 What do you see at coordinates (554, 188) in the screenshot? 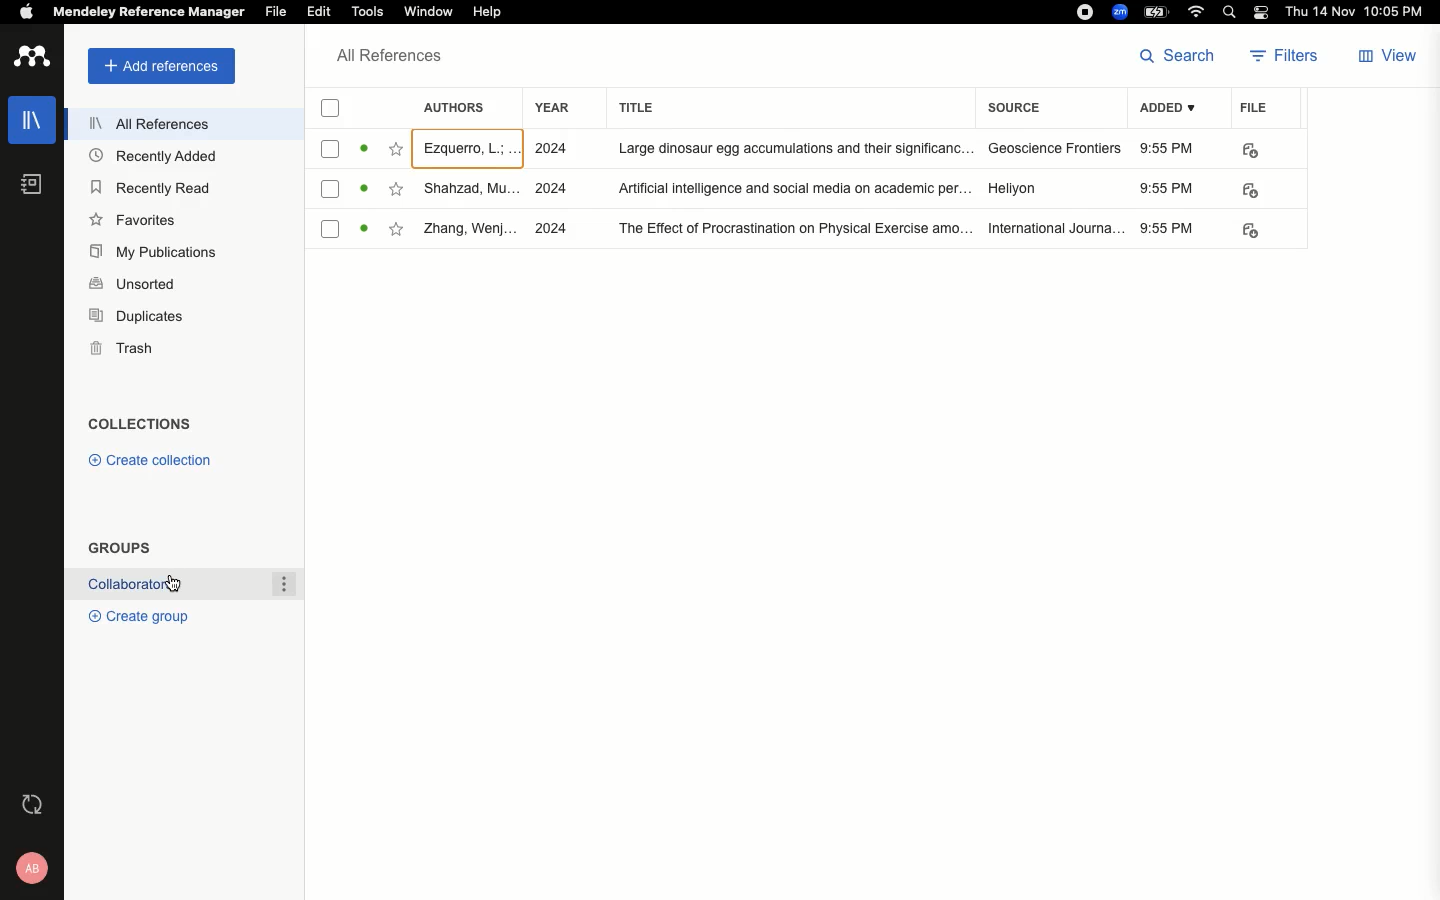
I see `2024` at bounding box center [554, 188].